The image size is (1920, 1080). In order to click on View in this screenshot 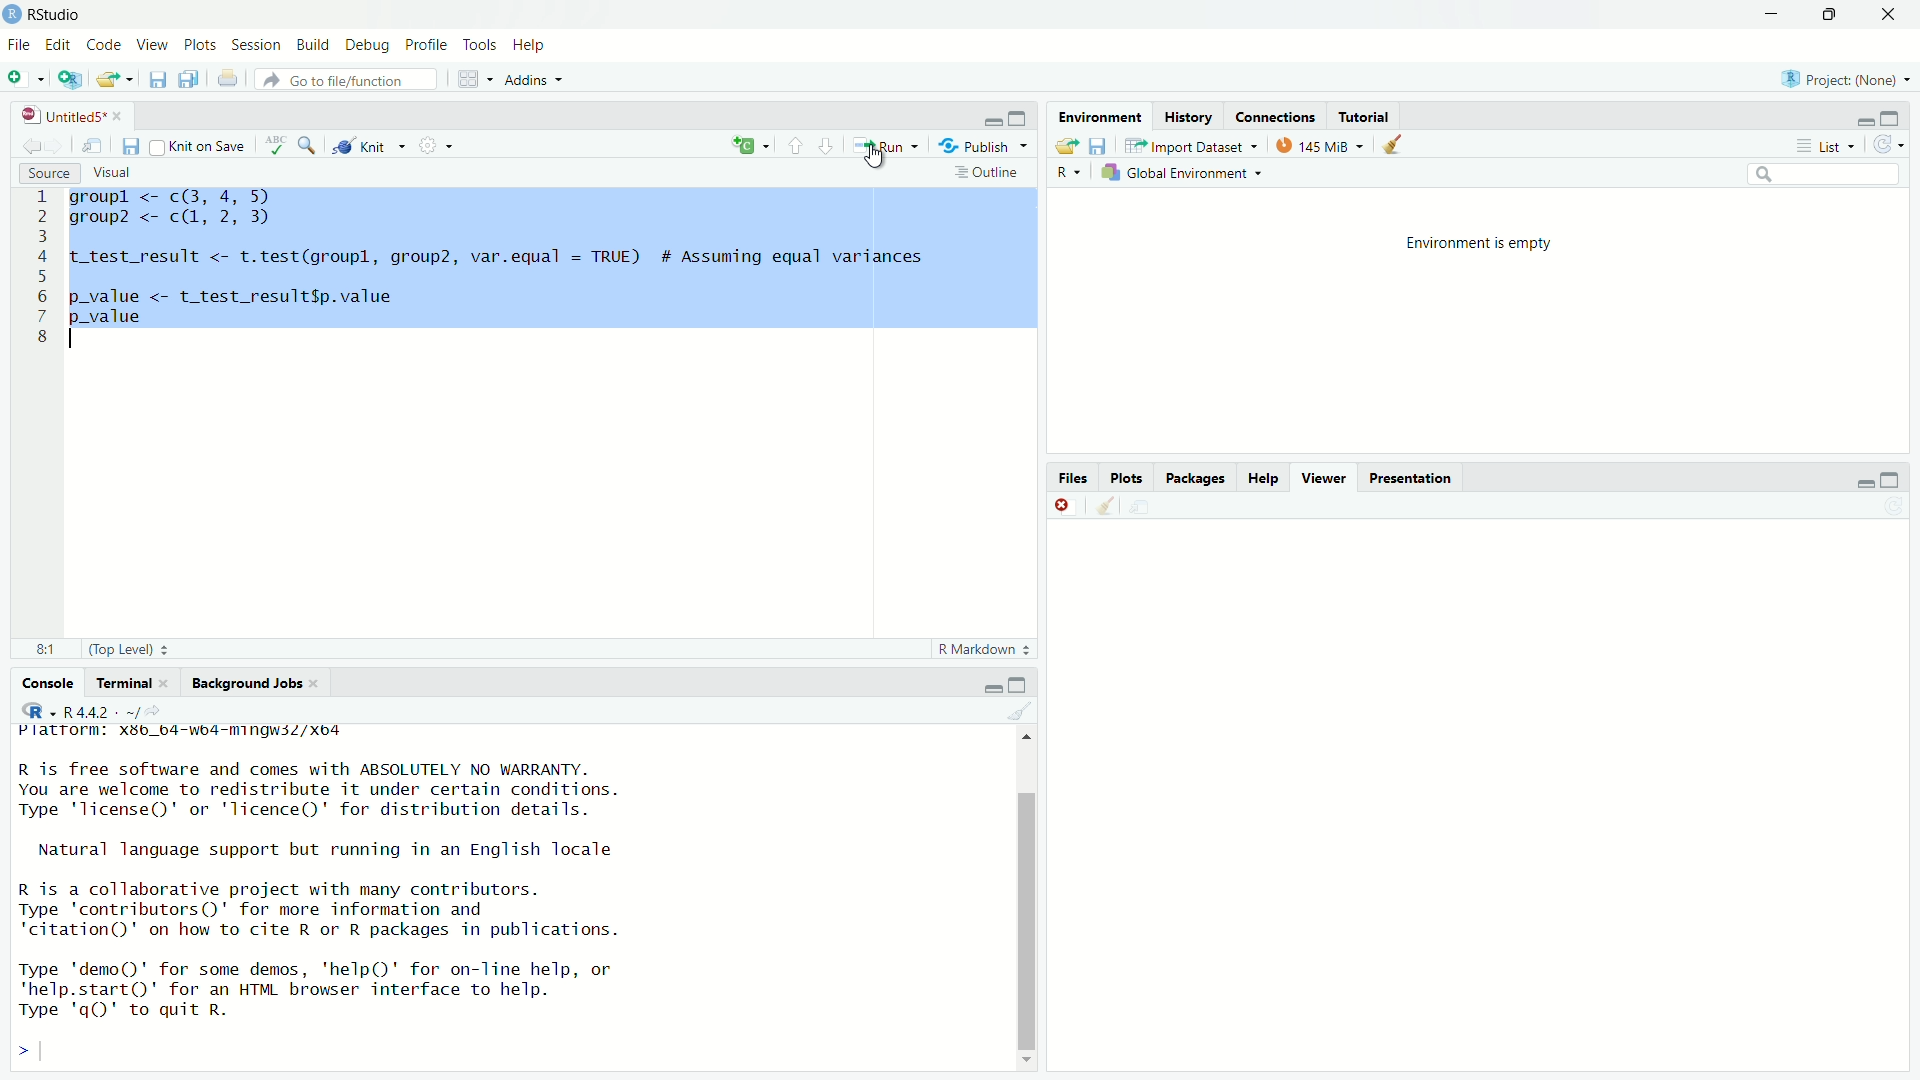, I will do `click(151, 40)`.